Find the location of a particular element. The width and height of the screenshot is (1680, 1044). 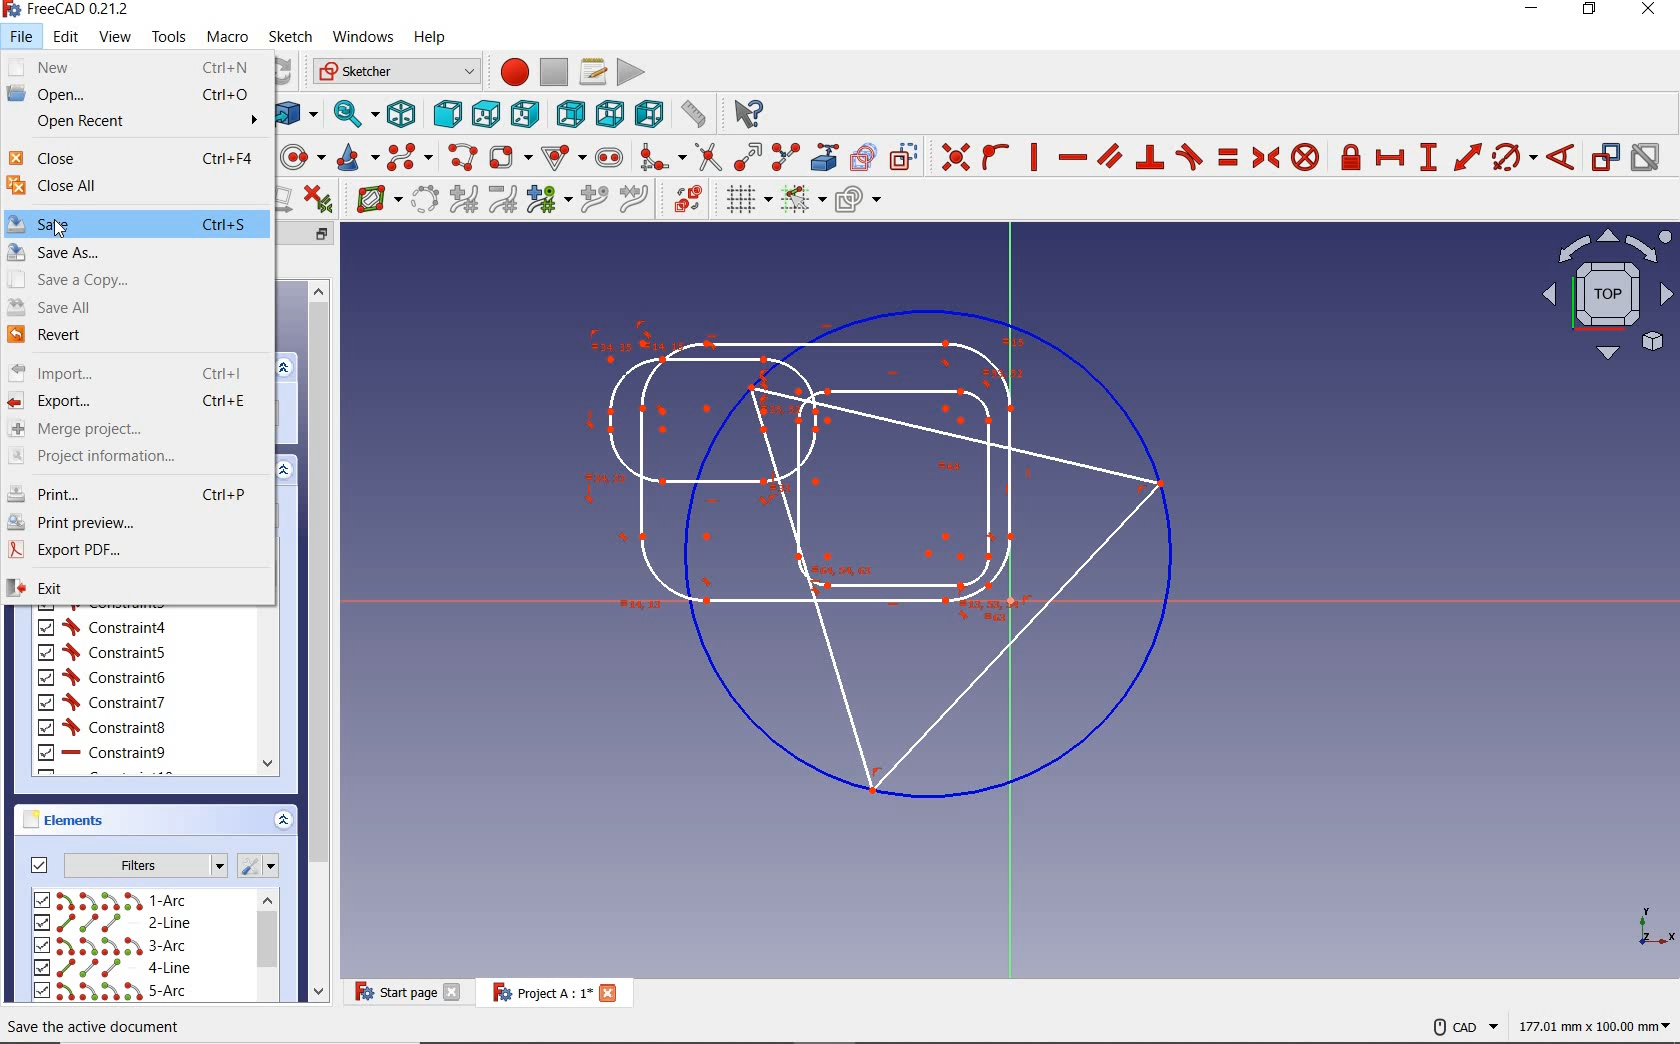

front is located at coordinates (444, 112).